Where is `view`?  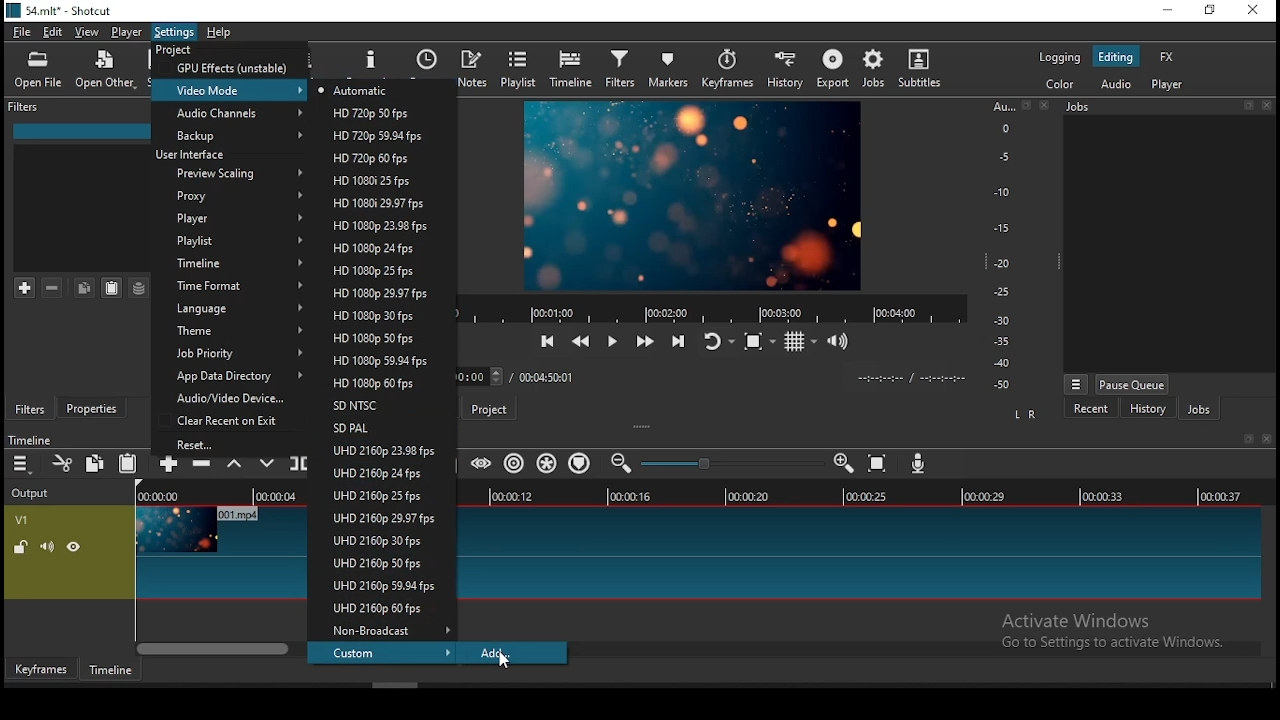
view is located at coordinates (89, 34).